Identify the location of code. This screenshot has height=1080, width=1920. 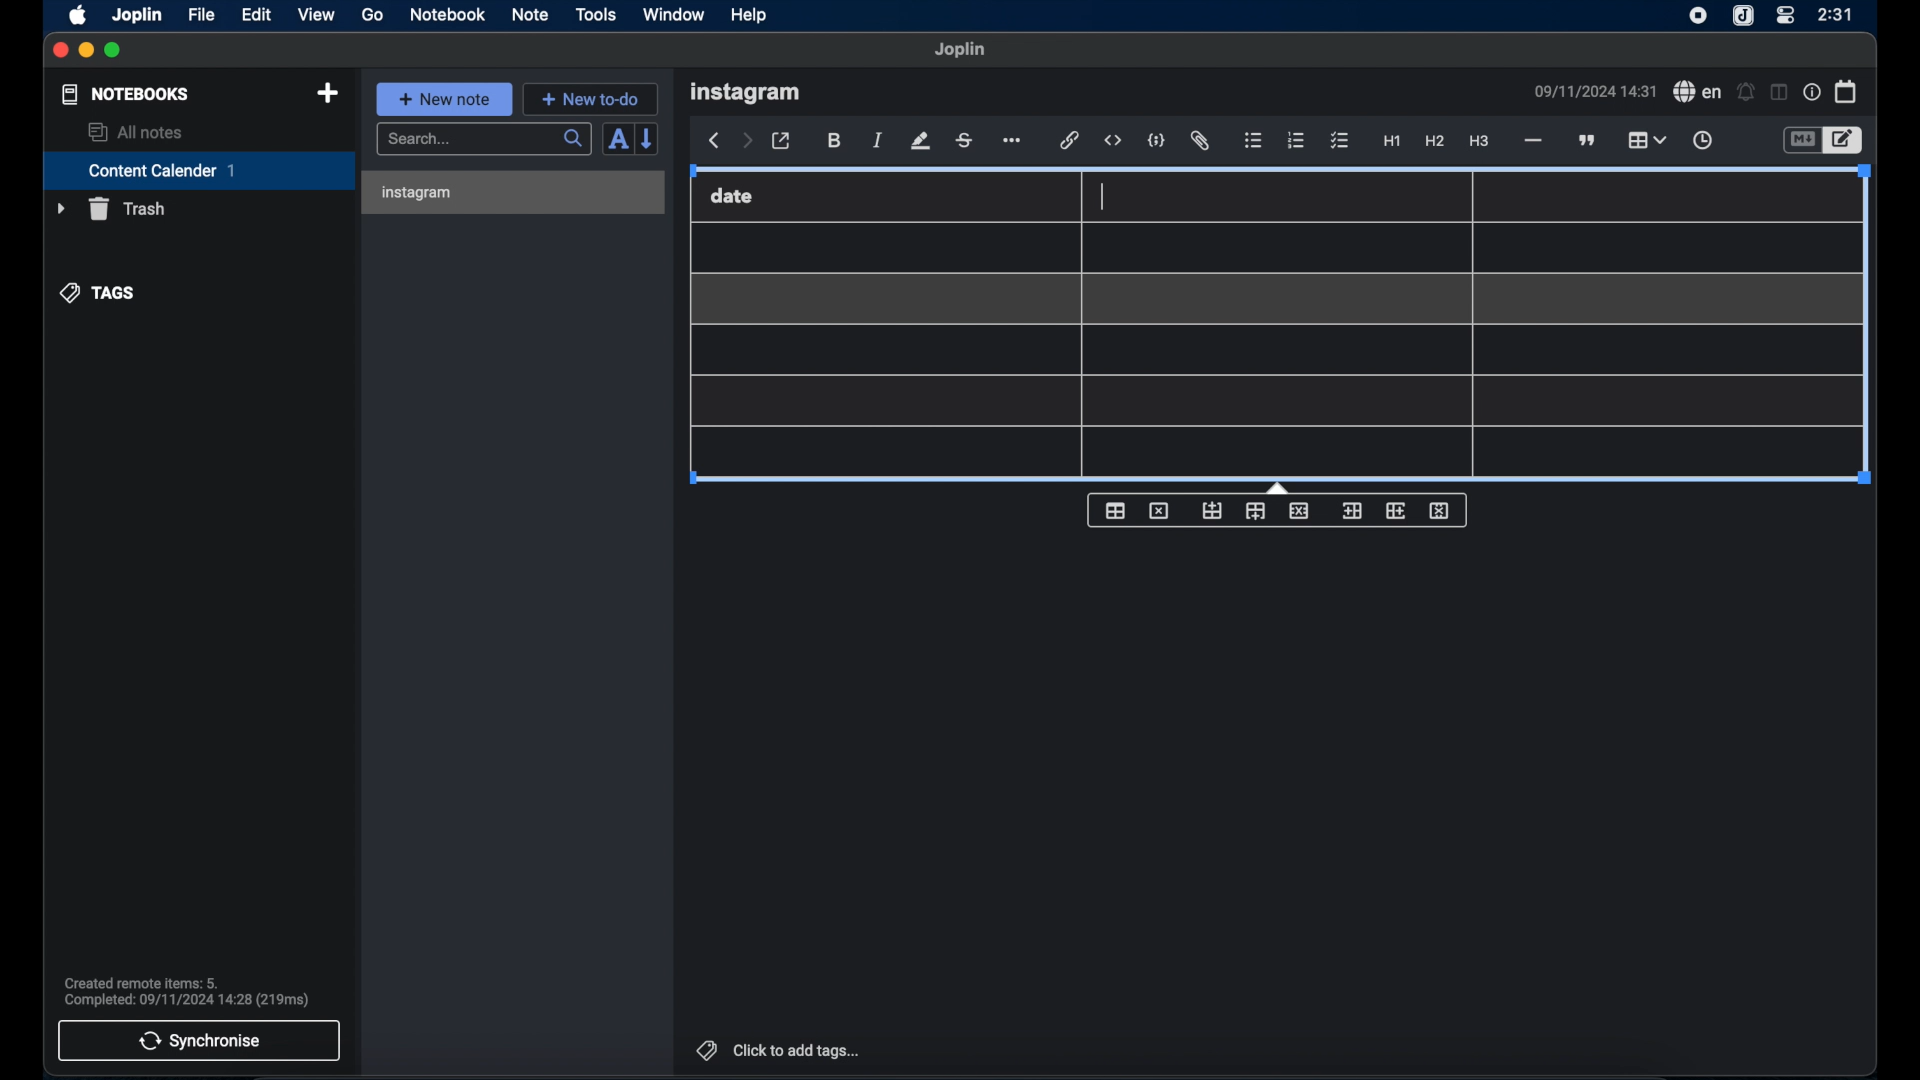
(1155, 140).